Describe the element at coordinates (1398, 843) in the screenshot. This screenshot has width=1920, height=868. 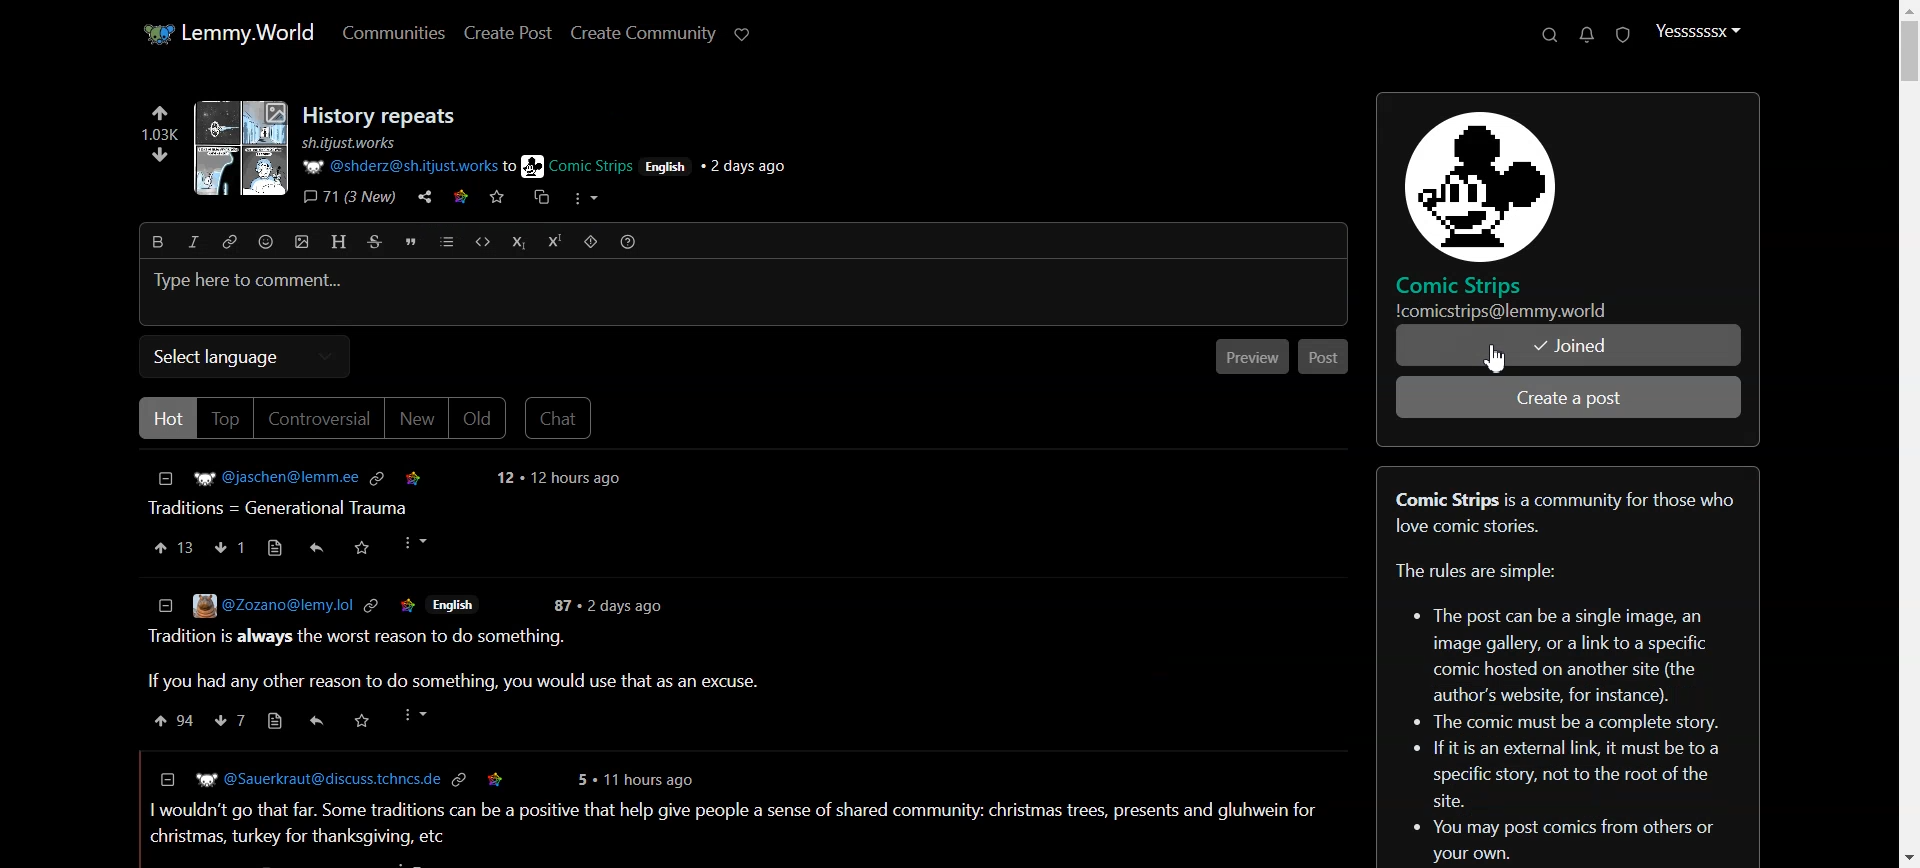
I see `* You may post comics from others or your own` at that location.